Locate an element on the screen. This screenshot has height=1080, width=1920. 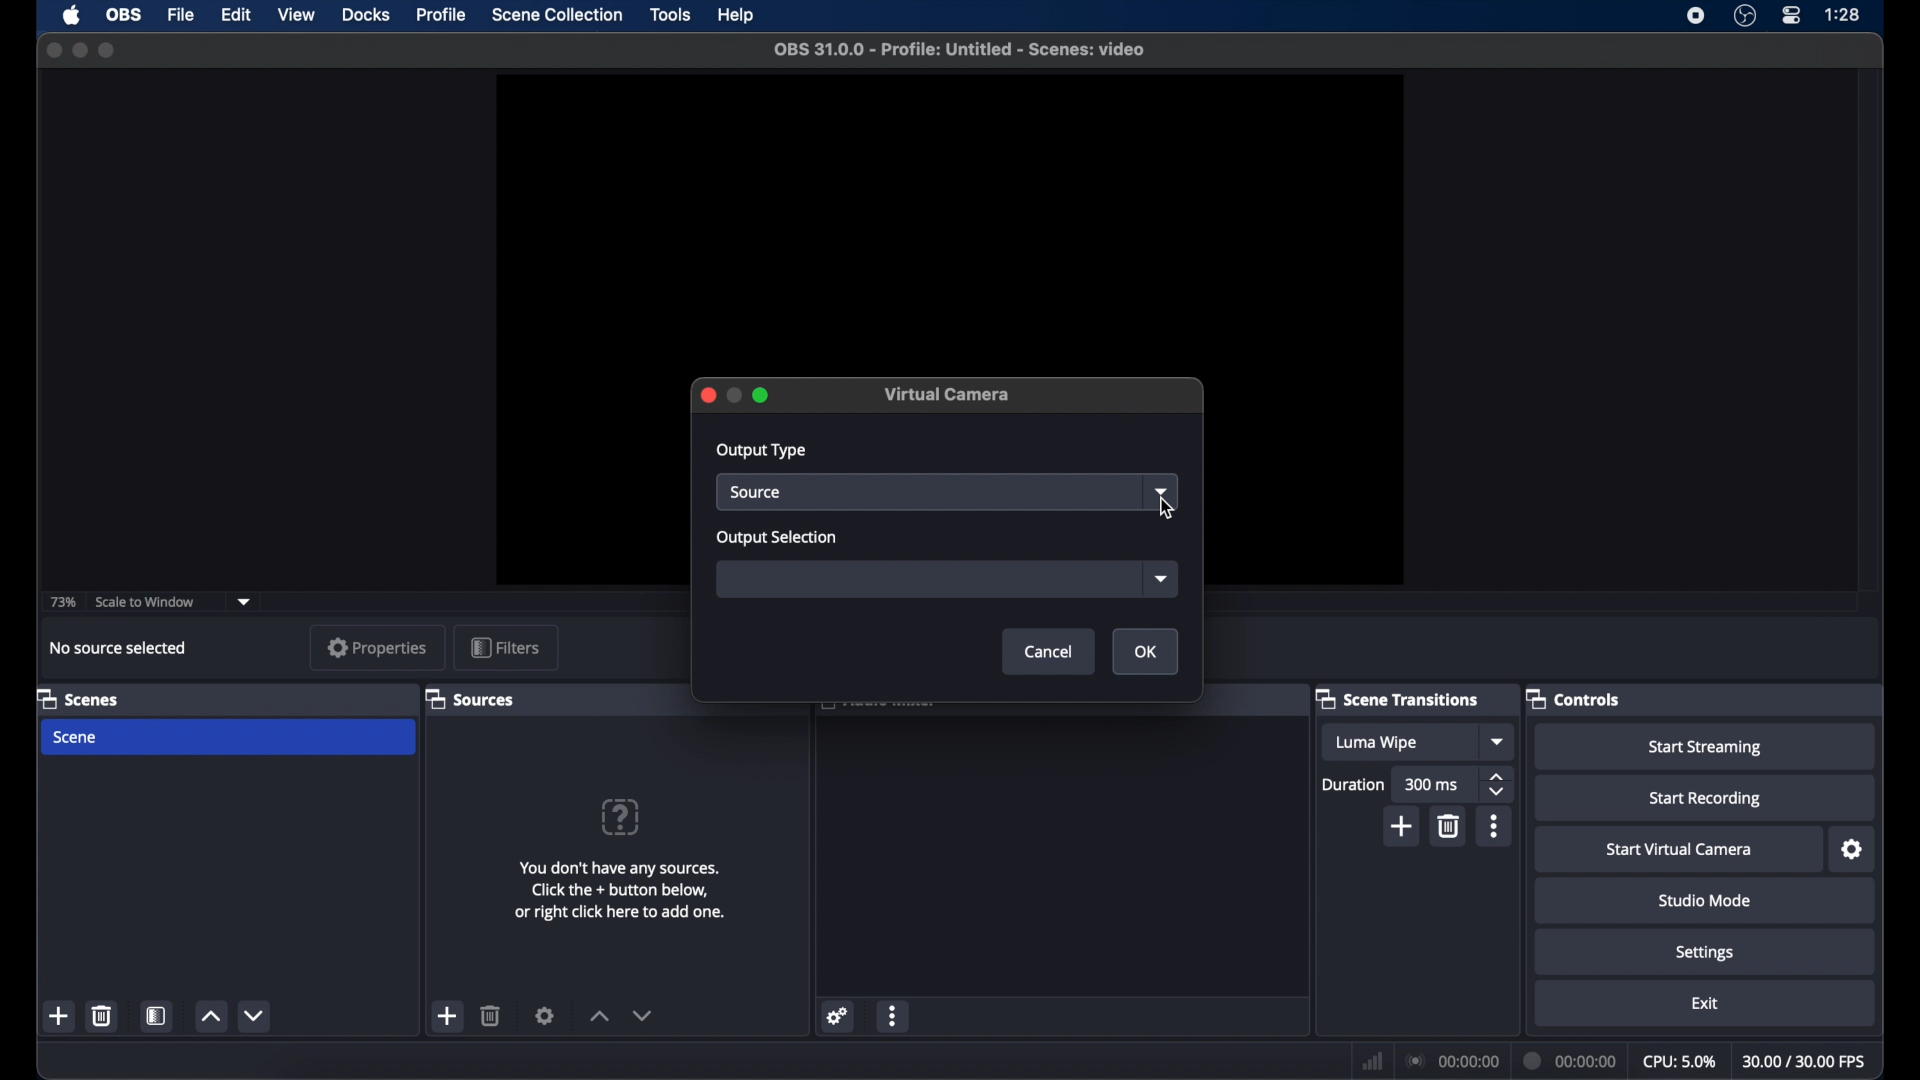
cursor is located at coordinates (1166, 507).